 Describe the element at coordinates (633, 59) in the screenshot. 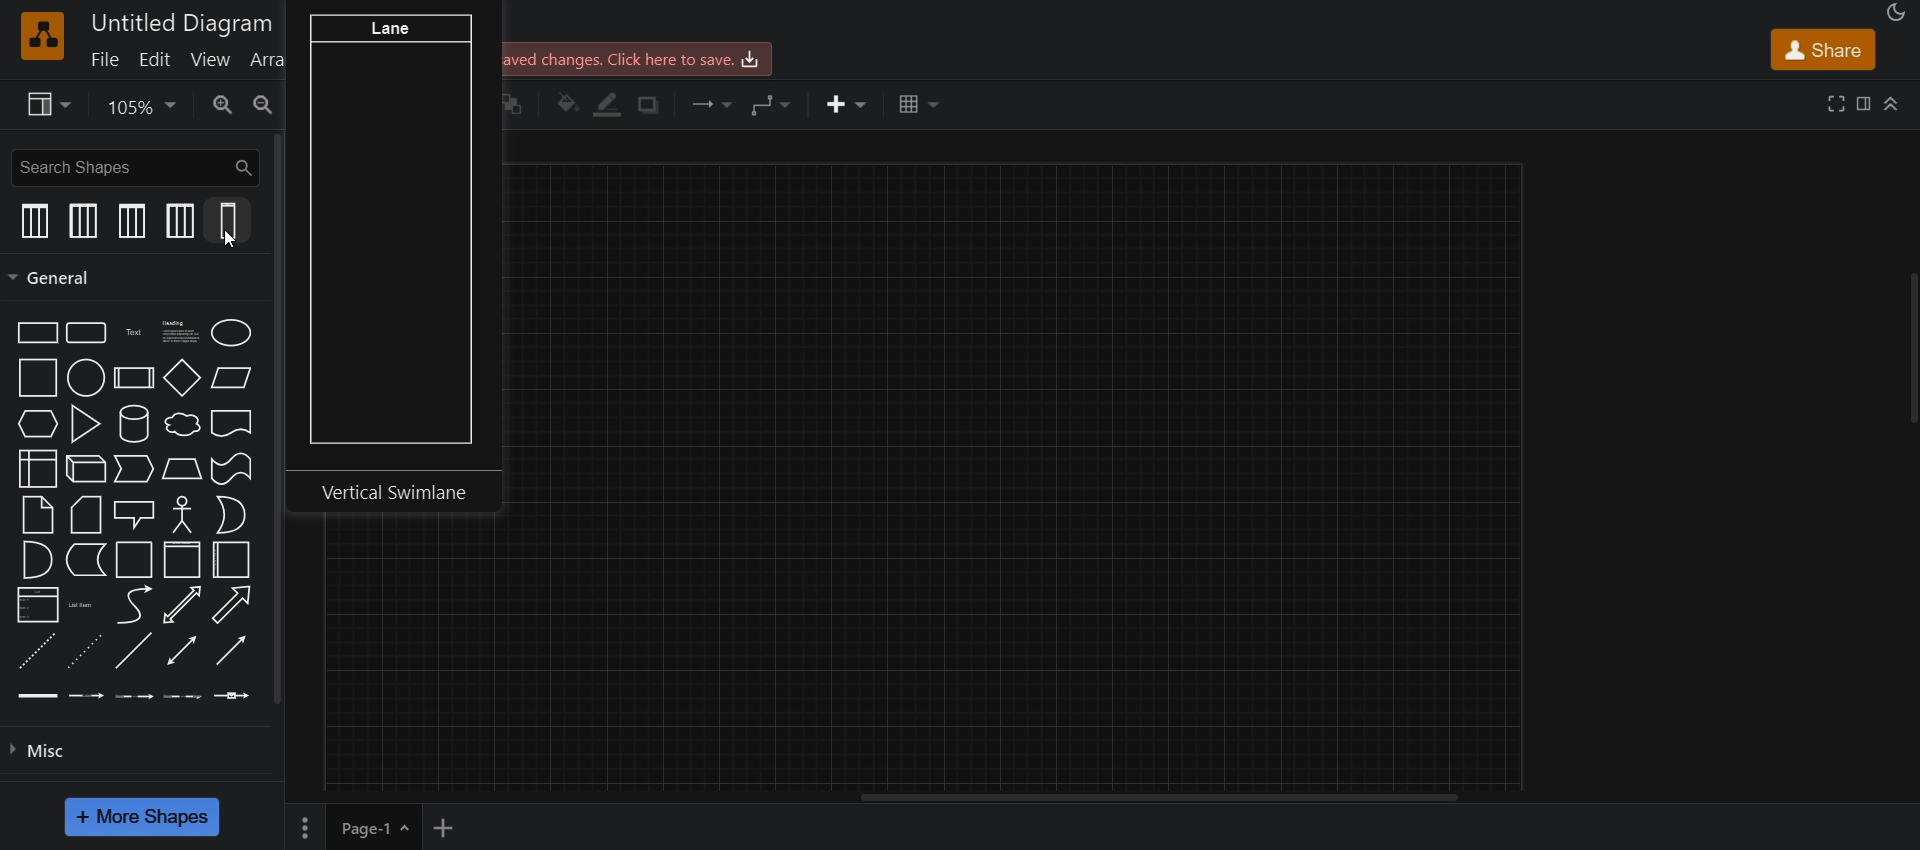

I see `click here to save` at that location.